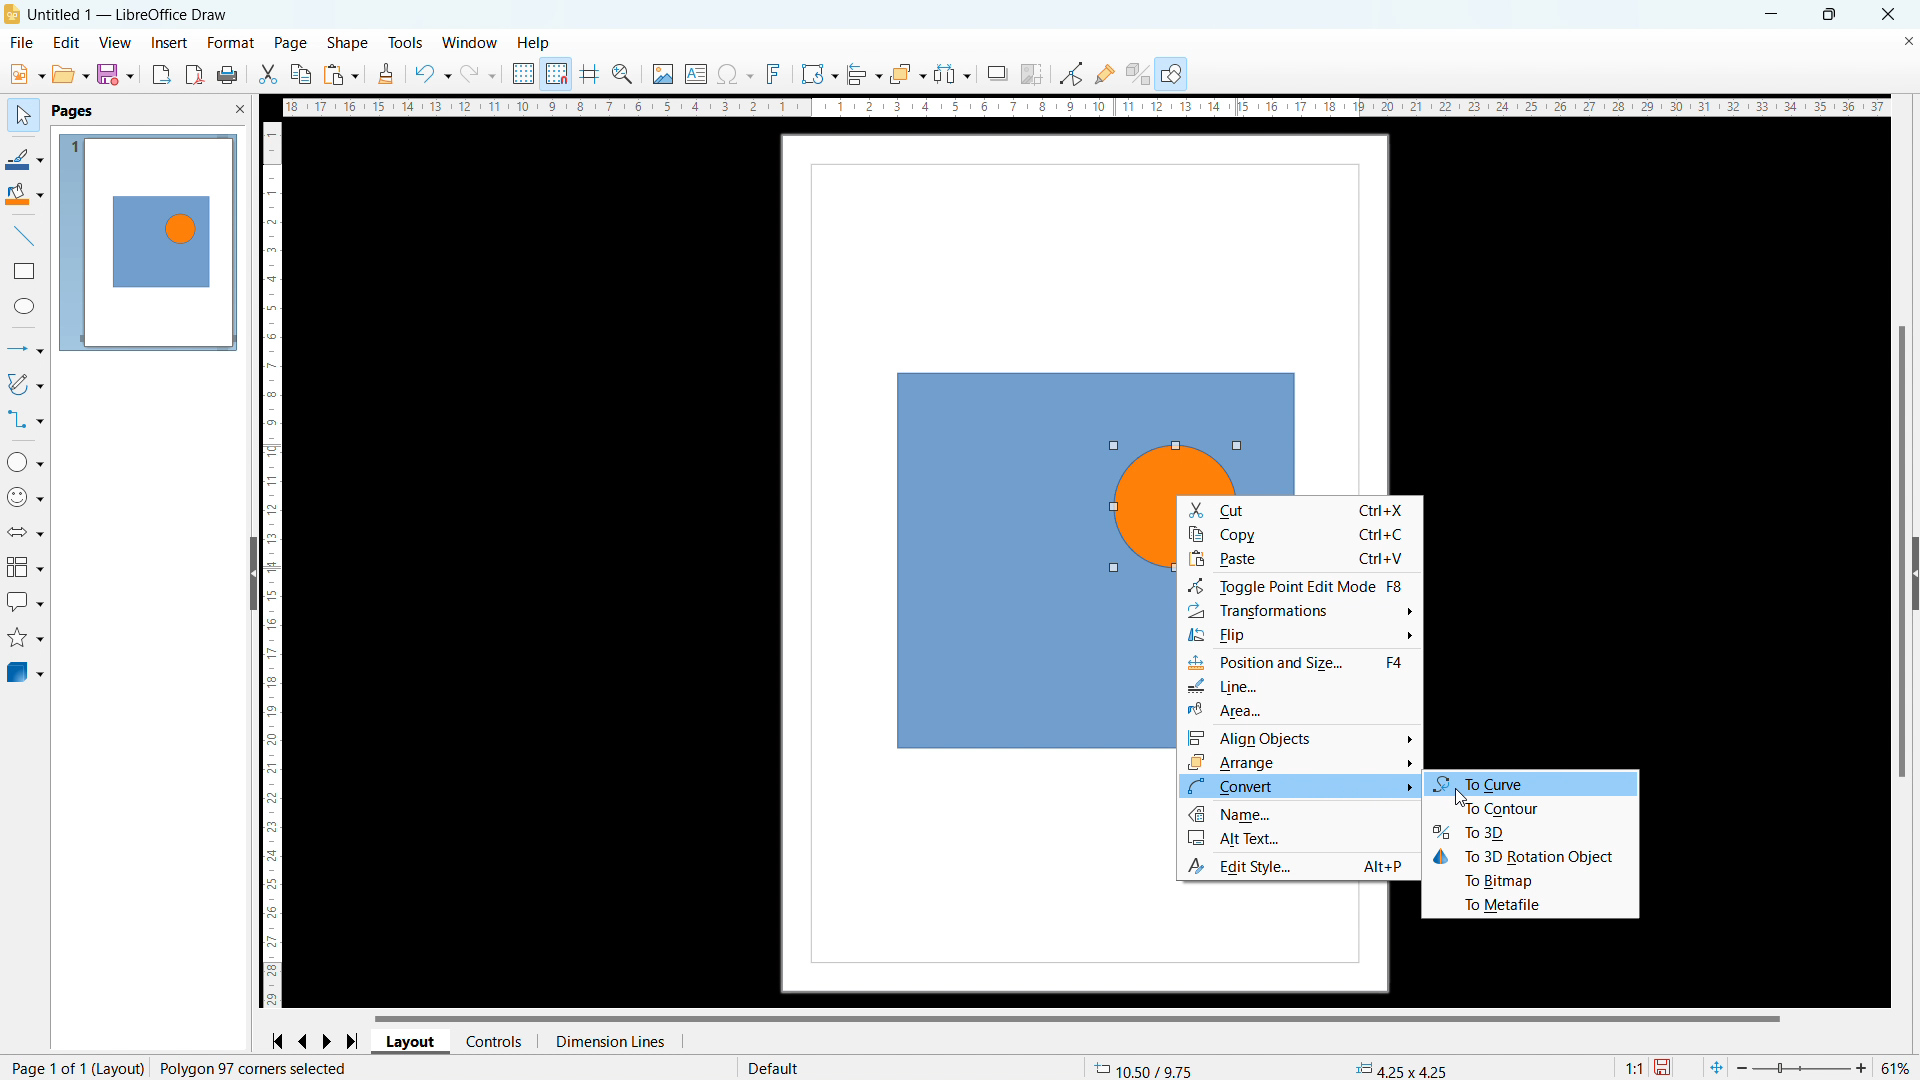  What do you see at coordinates (953, 74) in the screenshot?
I see `select at least three objects to distribute` at bounding box center [953, 74].